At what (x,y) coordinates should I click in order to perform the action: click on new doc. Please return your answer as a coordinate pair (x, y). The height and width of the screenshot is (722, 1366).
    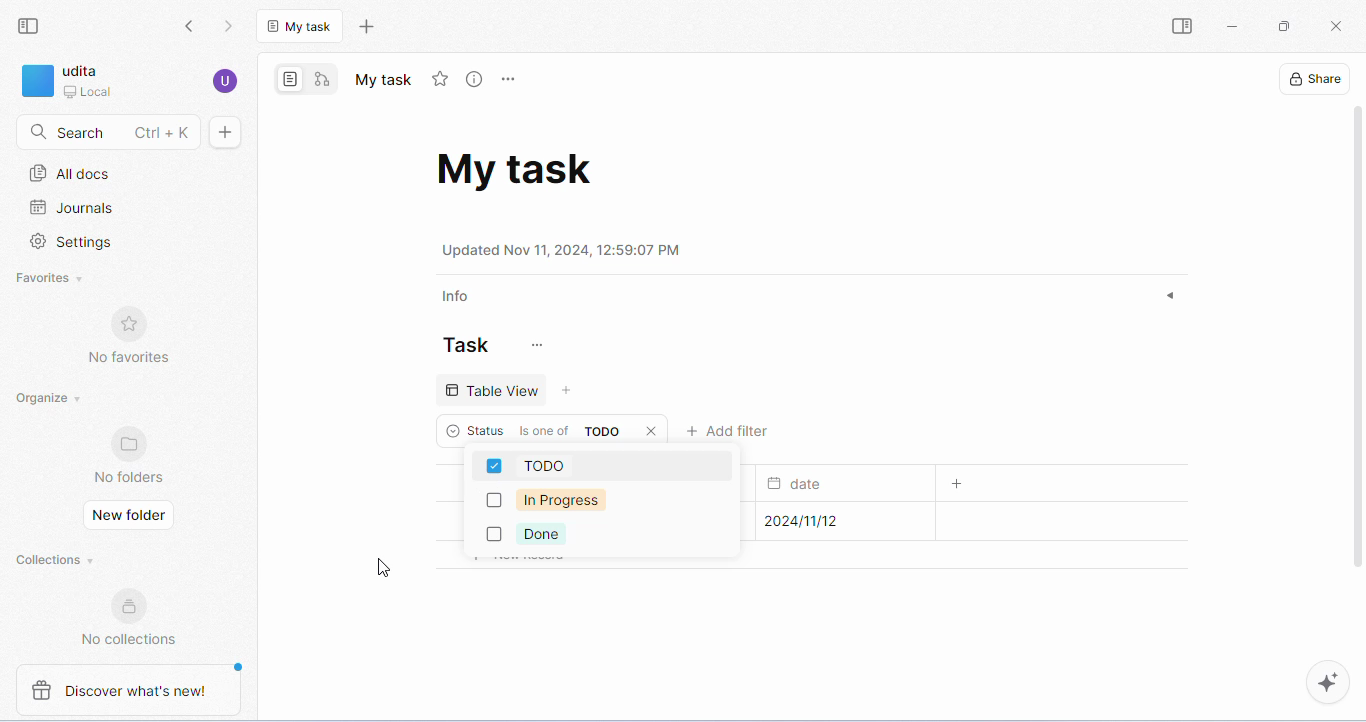
    Looking at the image, I should click on (225, 132).